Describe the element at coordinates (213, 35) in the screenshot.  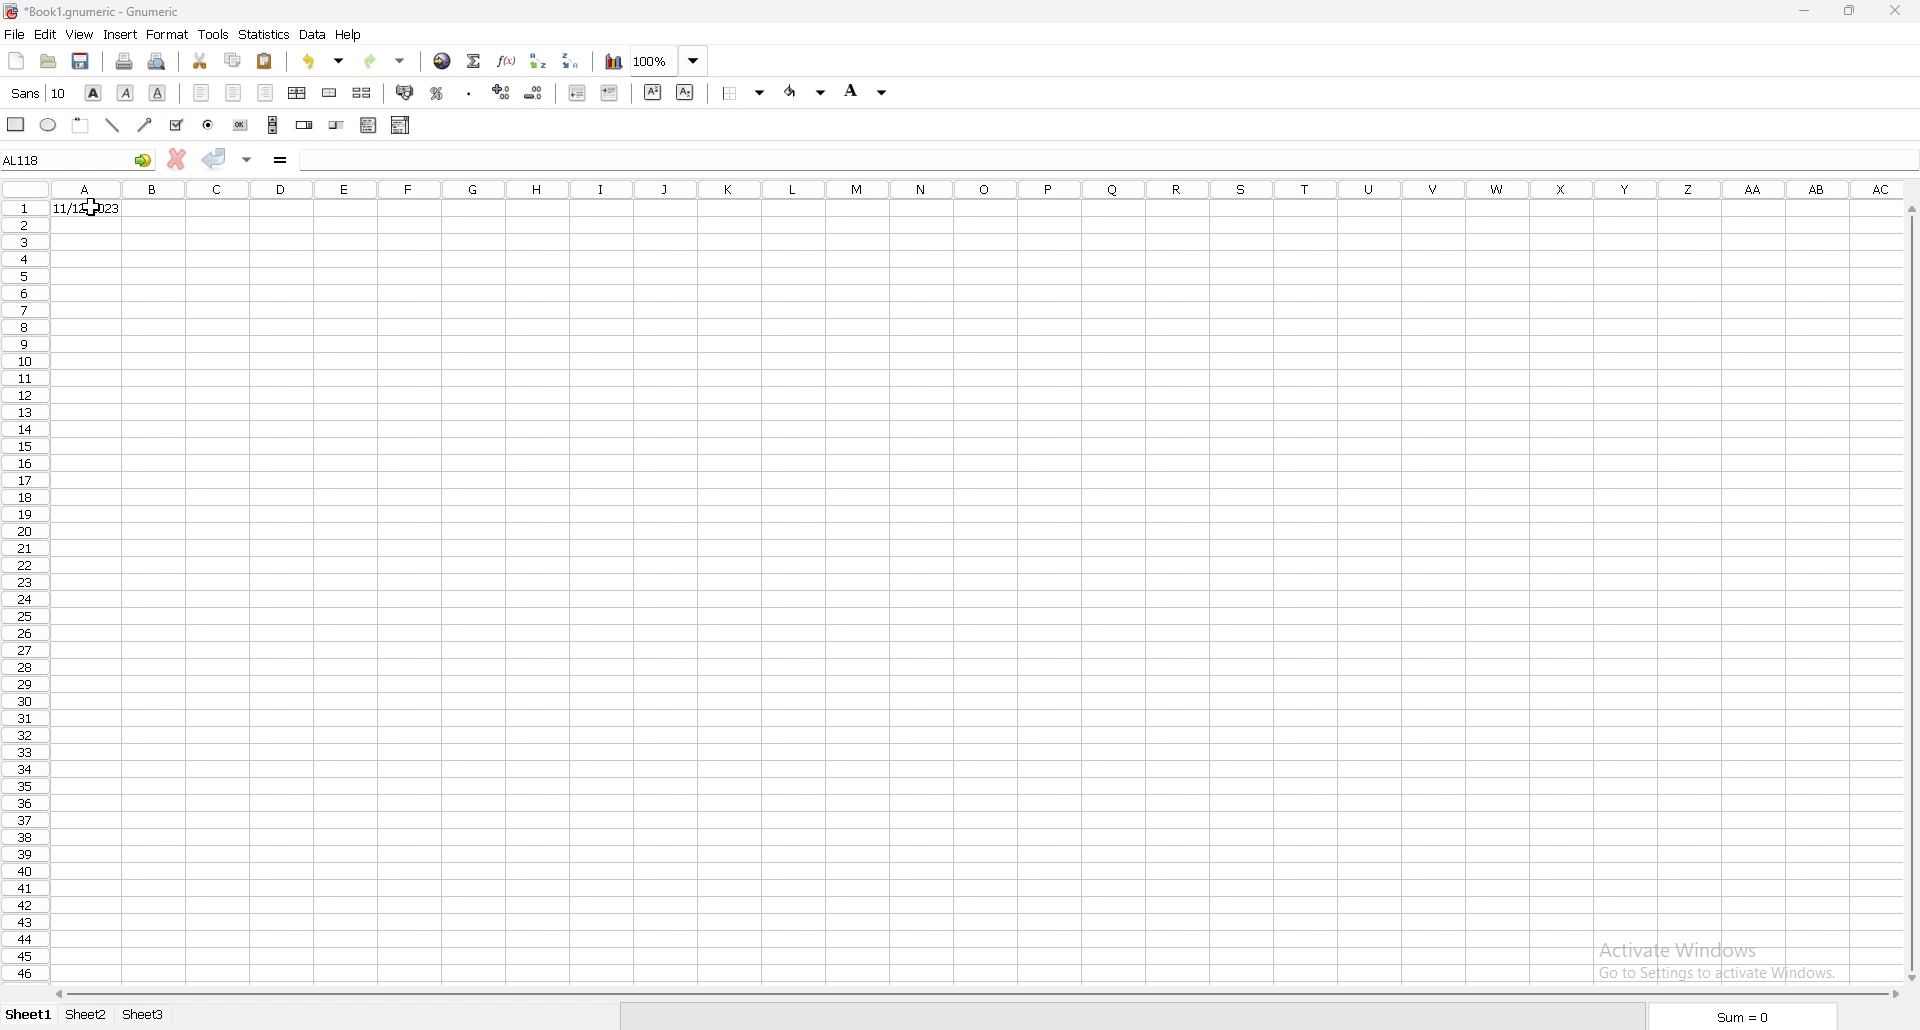
I see `tools` at that location.